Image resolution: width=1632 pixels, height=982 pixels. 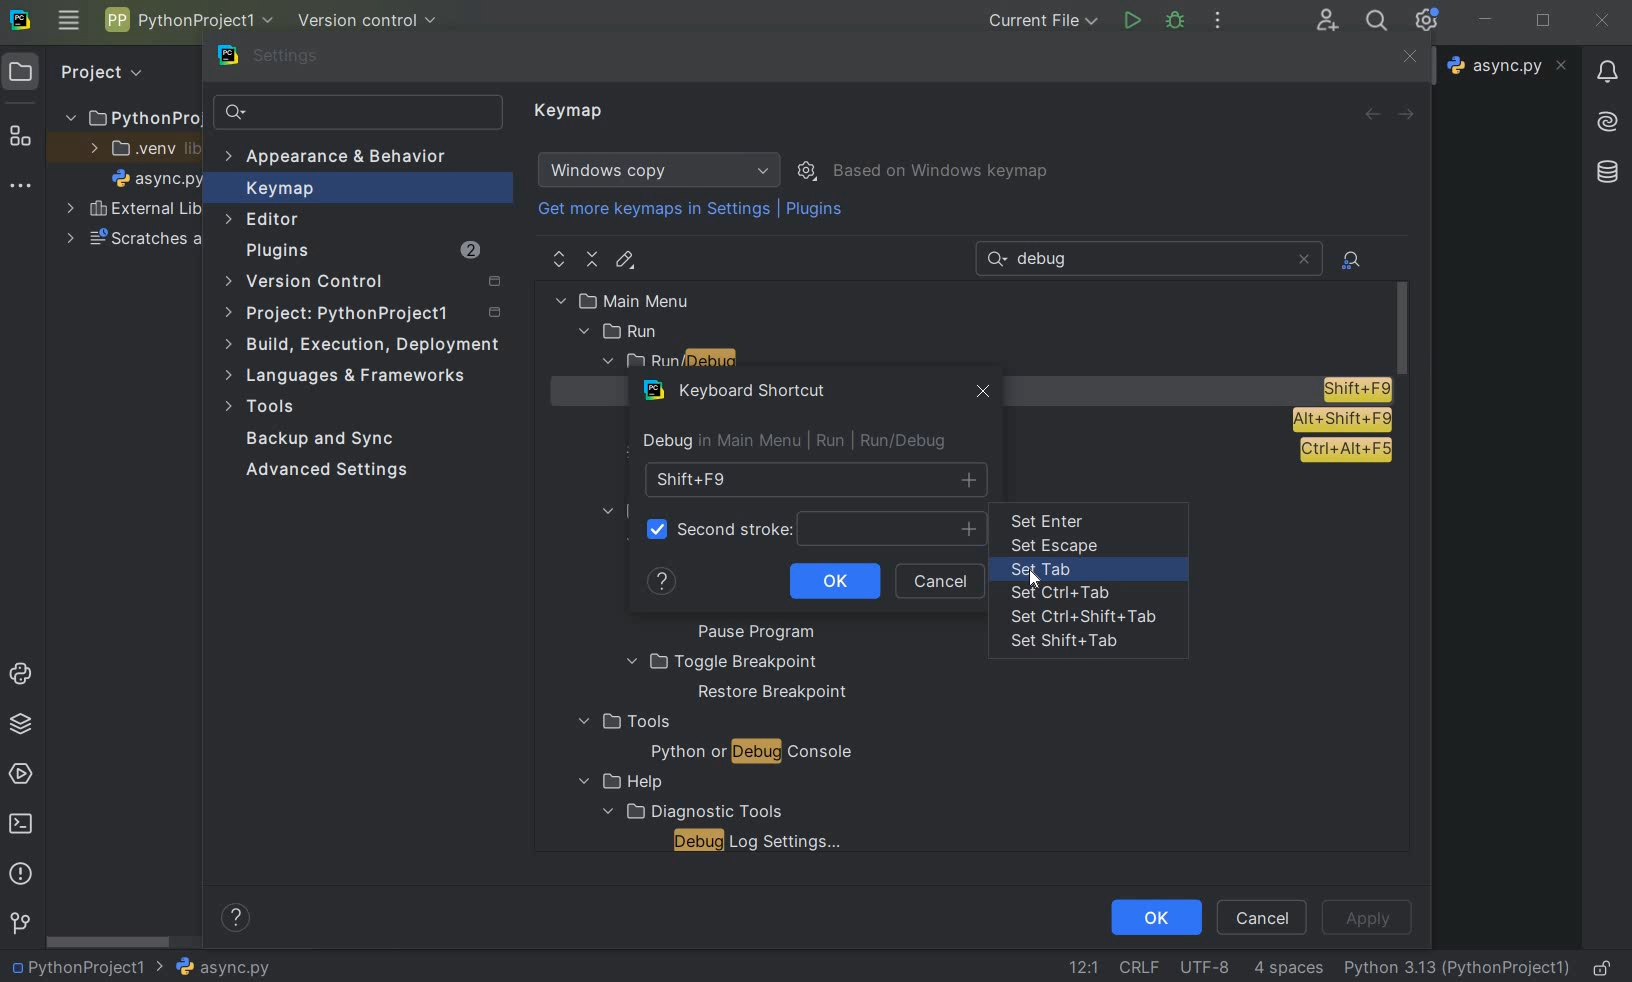 I want to click on set enter, so click(x=1056, y=520).